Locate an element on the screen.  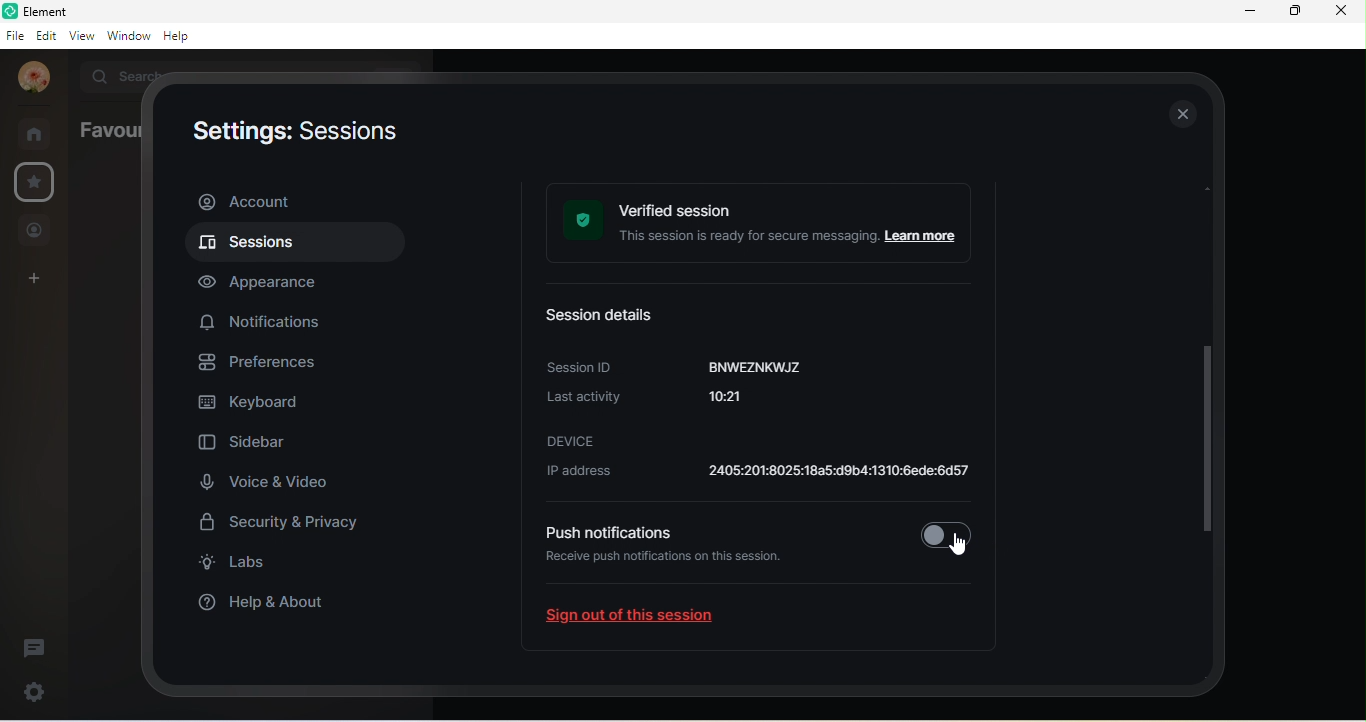
sign out of this session is located at coordinates (646, 620).